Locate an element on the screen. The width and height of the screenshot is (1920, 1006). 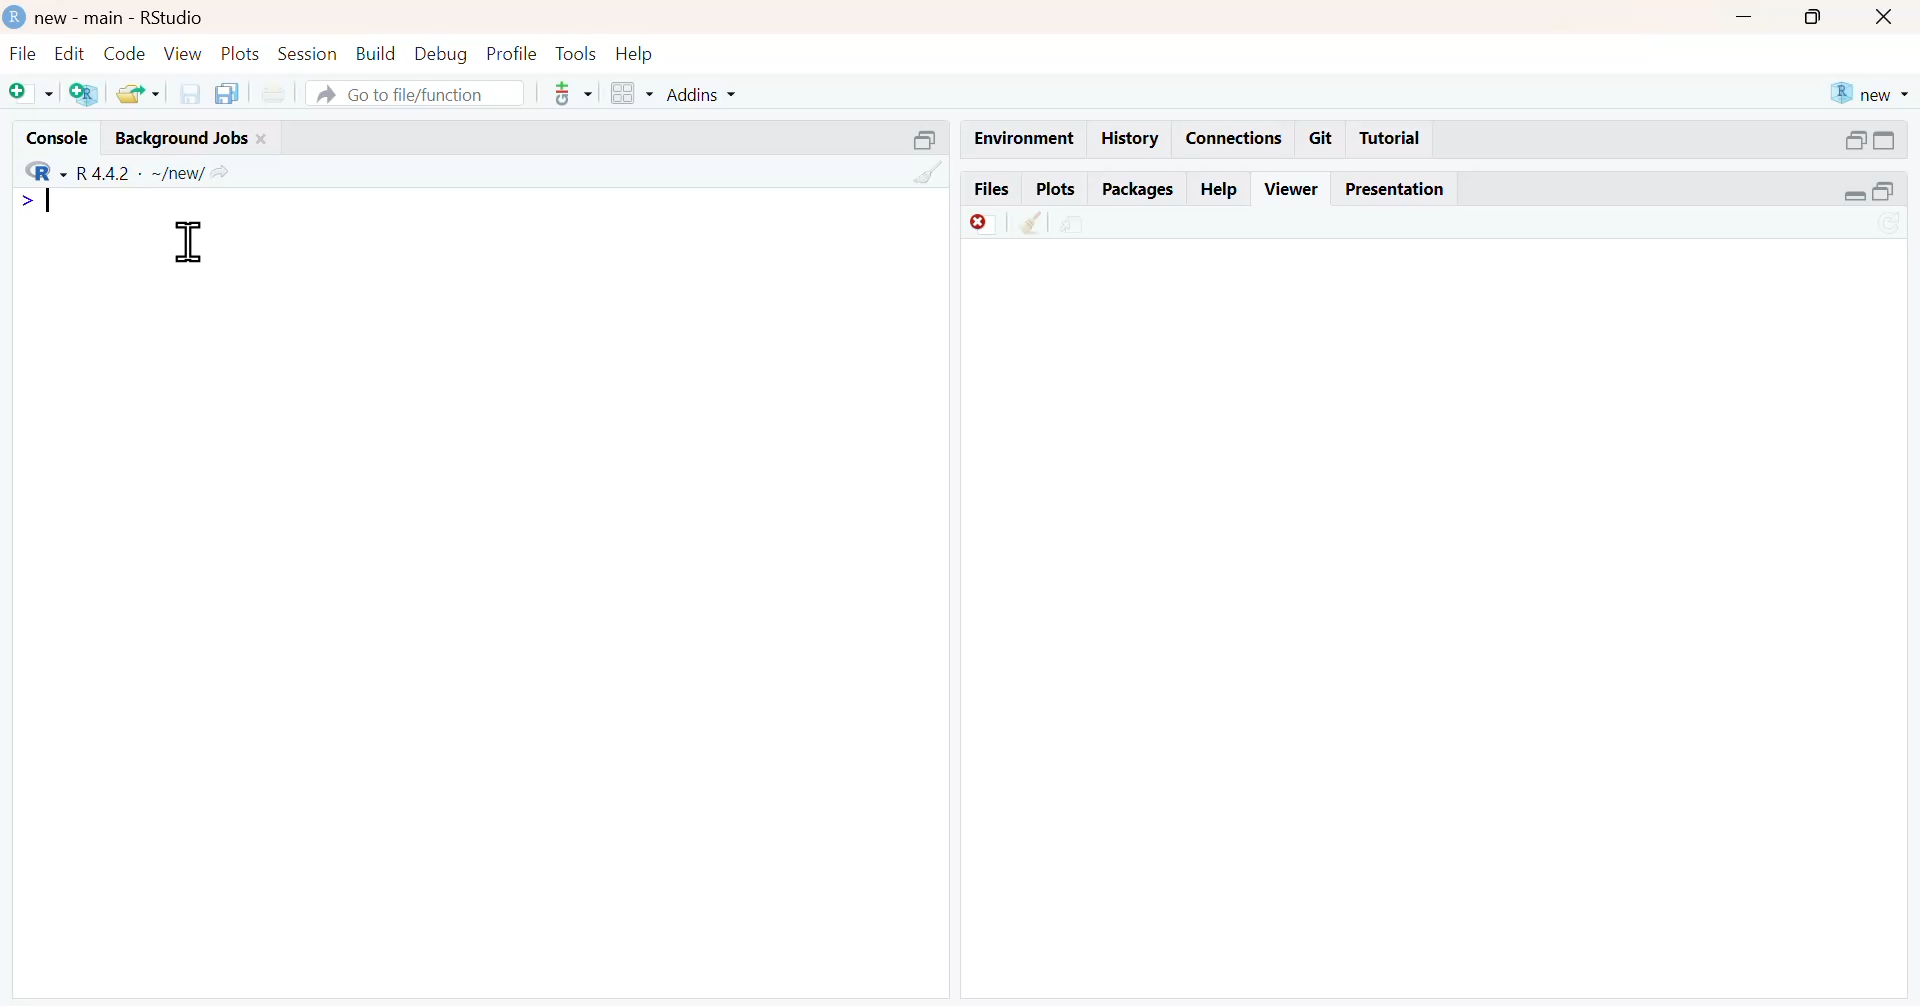
git pane is located at coordinates (573, 96).